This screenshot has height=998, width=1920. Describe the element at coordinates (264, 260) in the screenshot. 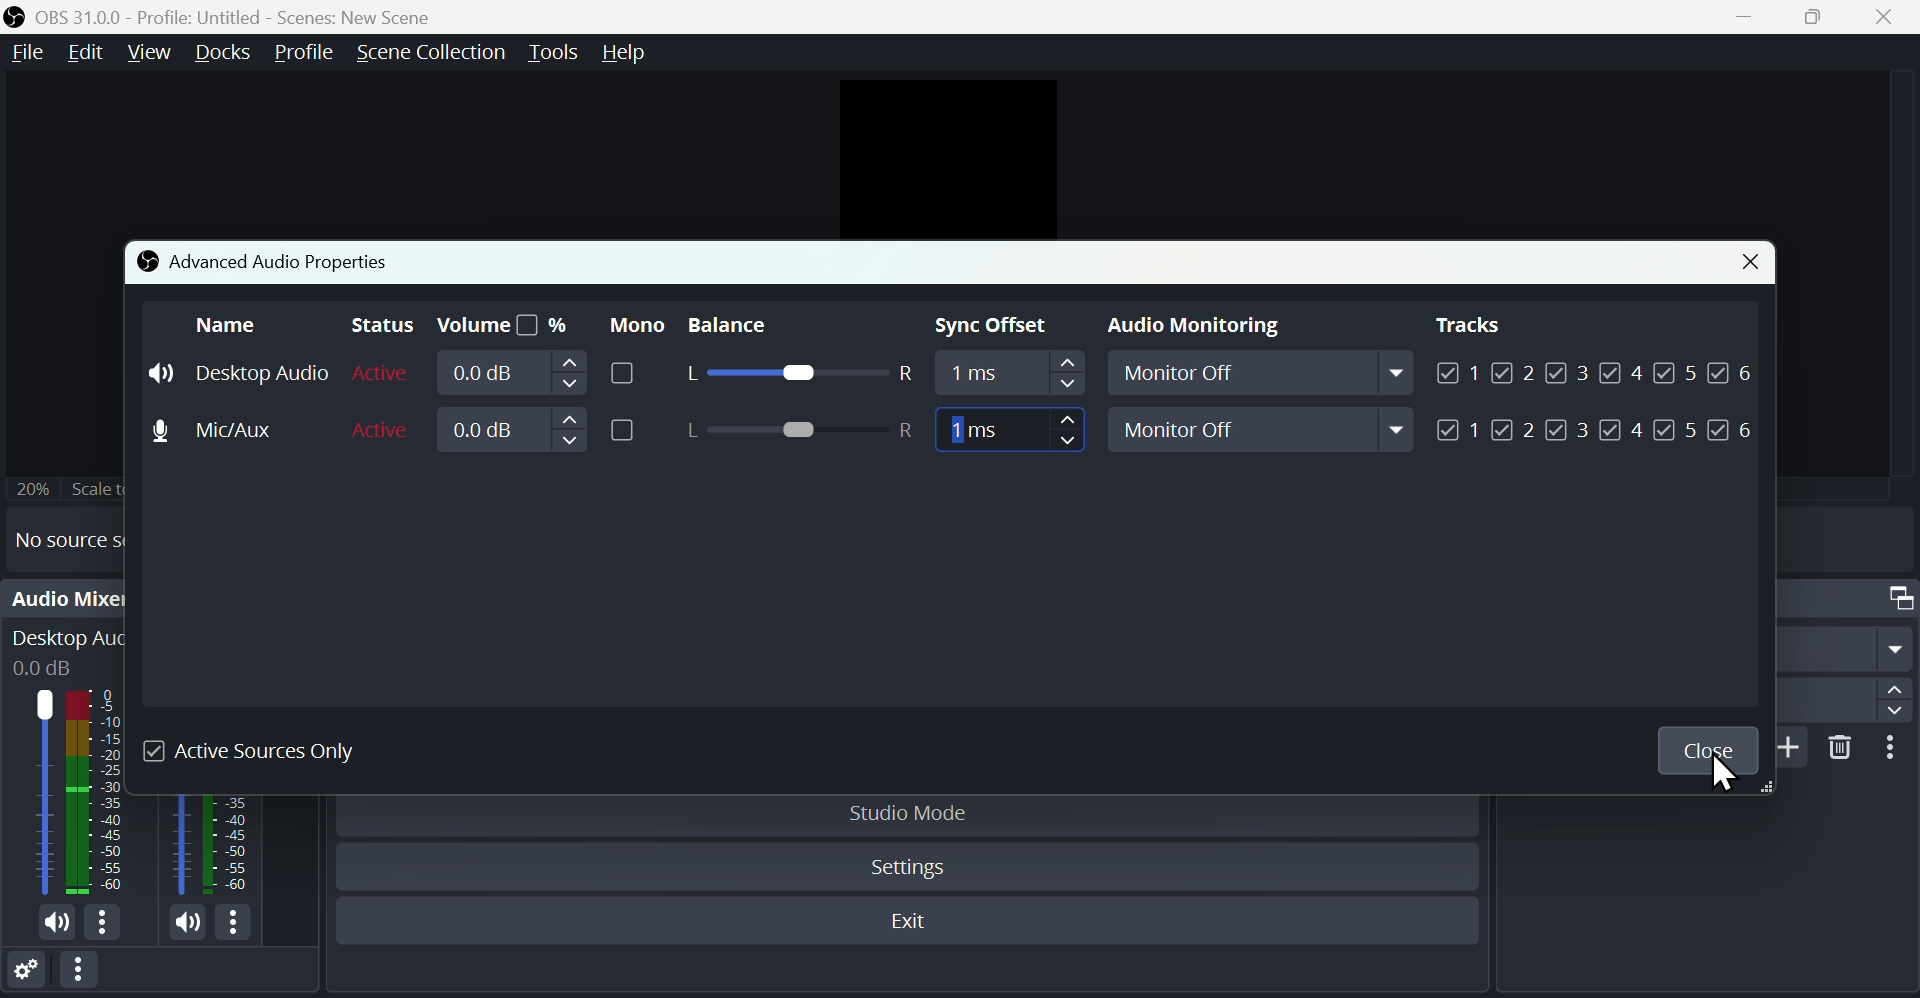

I see `Advanced audio properties` at that location.